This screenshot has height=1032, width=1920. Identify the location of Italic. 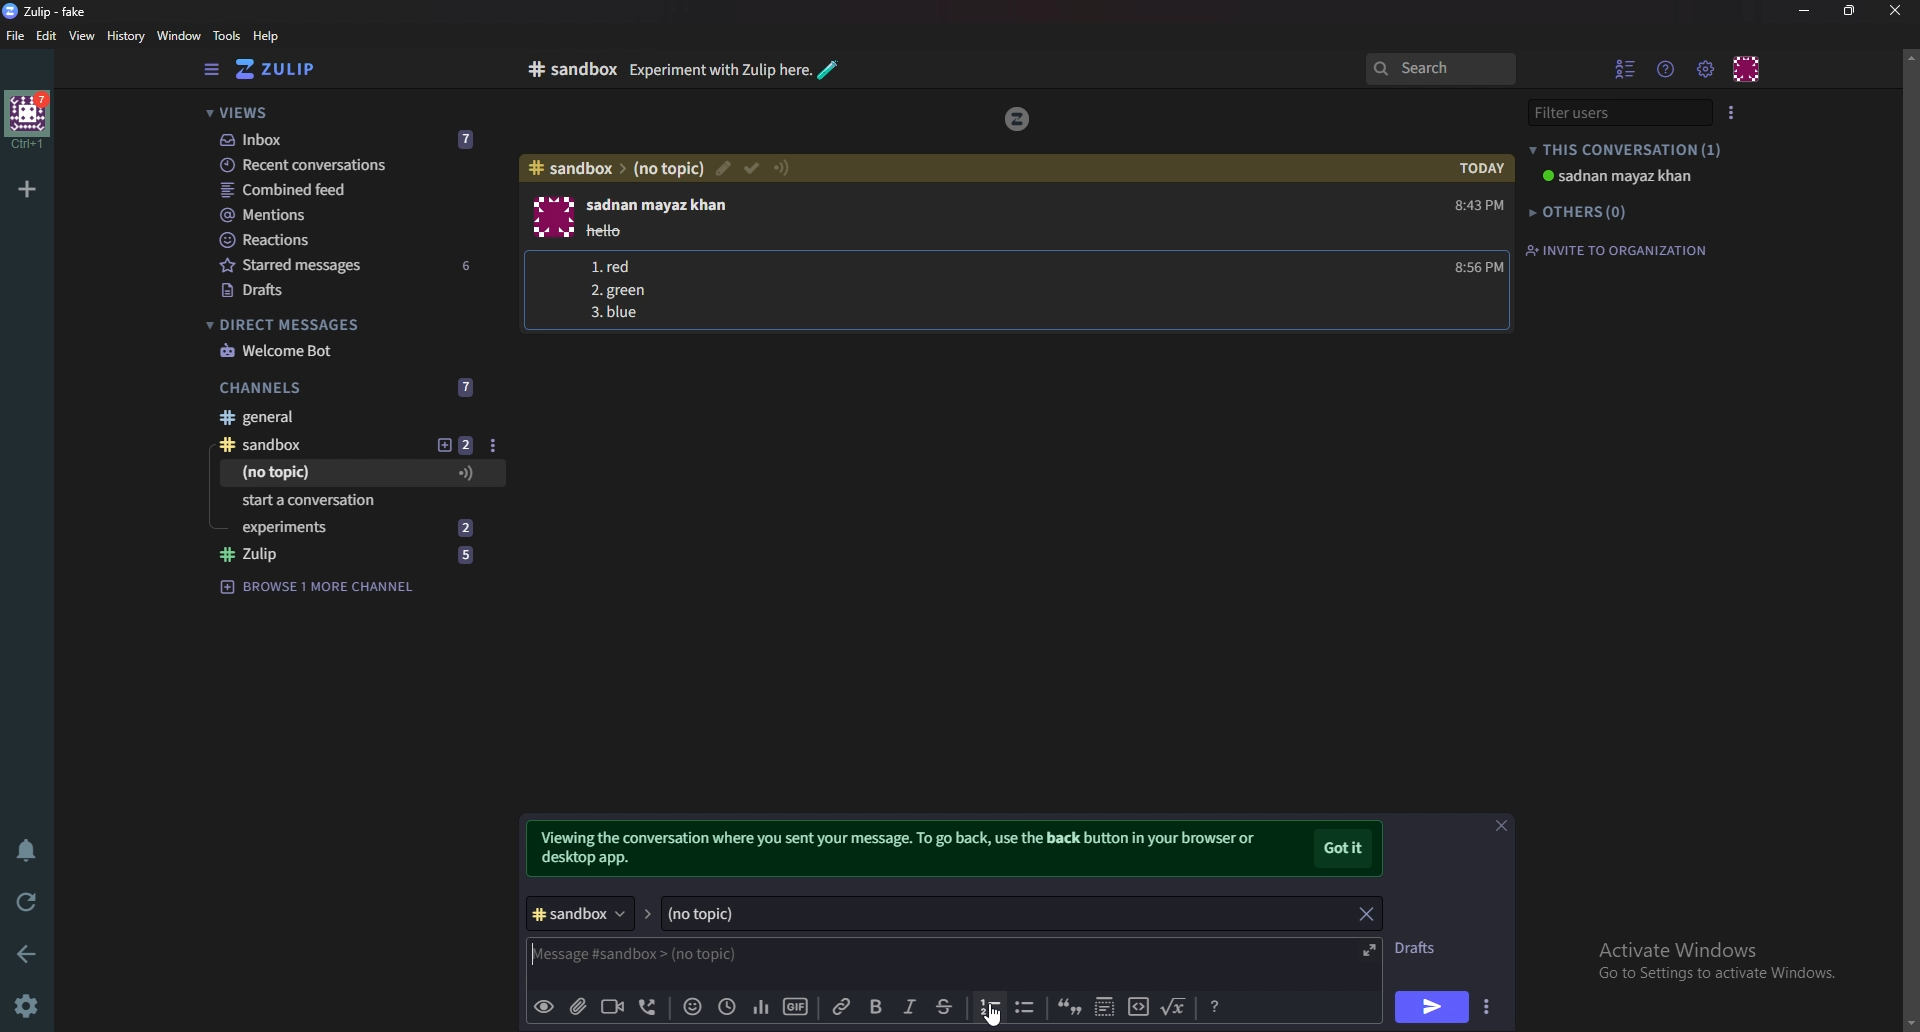
(908, 1010).